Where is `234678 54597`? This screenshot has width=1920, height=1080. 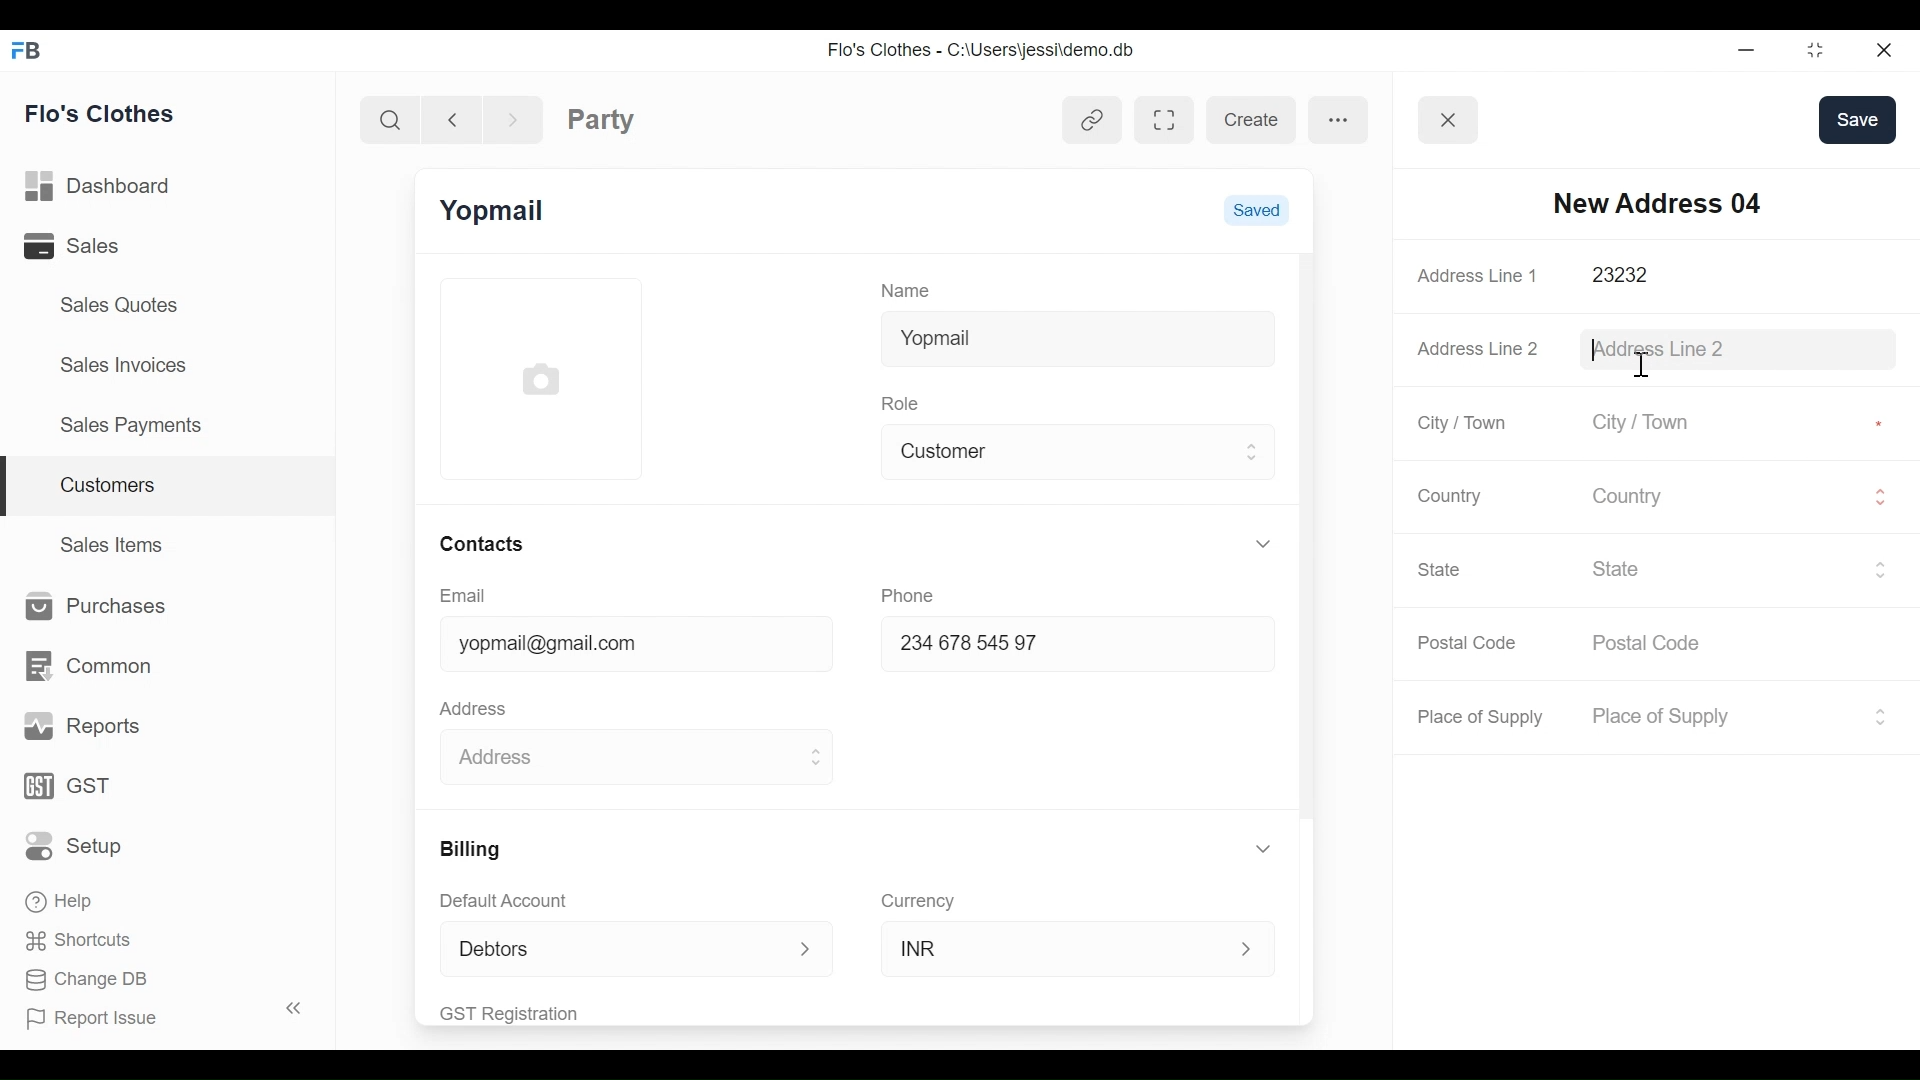
234678 54597 is located at coordinates (1058, 646).